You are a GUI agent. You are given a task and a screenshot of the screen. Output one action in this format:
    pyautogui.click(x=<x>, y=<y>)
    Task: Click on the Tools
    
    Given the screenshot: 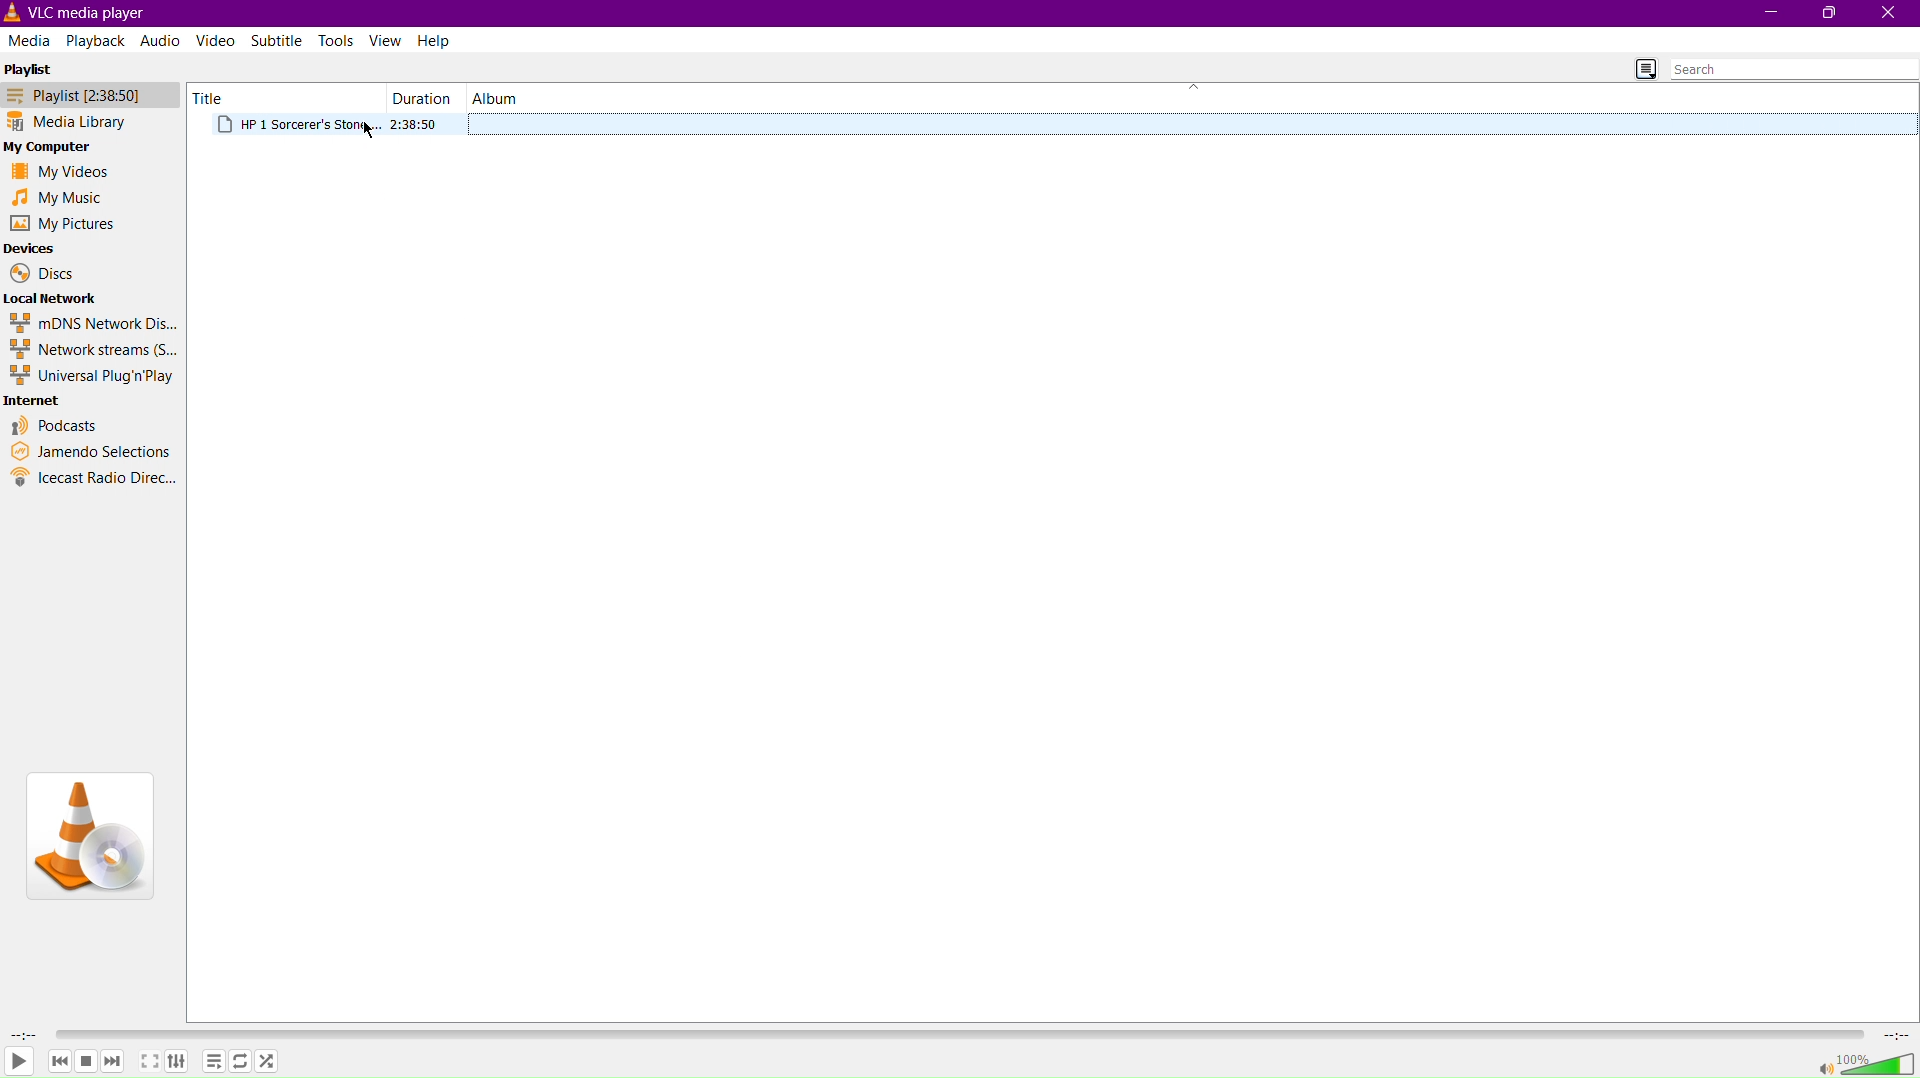 What is the action you would take?
    pyautogui.click(x=339, y=40)
    